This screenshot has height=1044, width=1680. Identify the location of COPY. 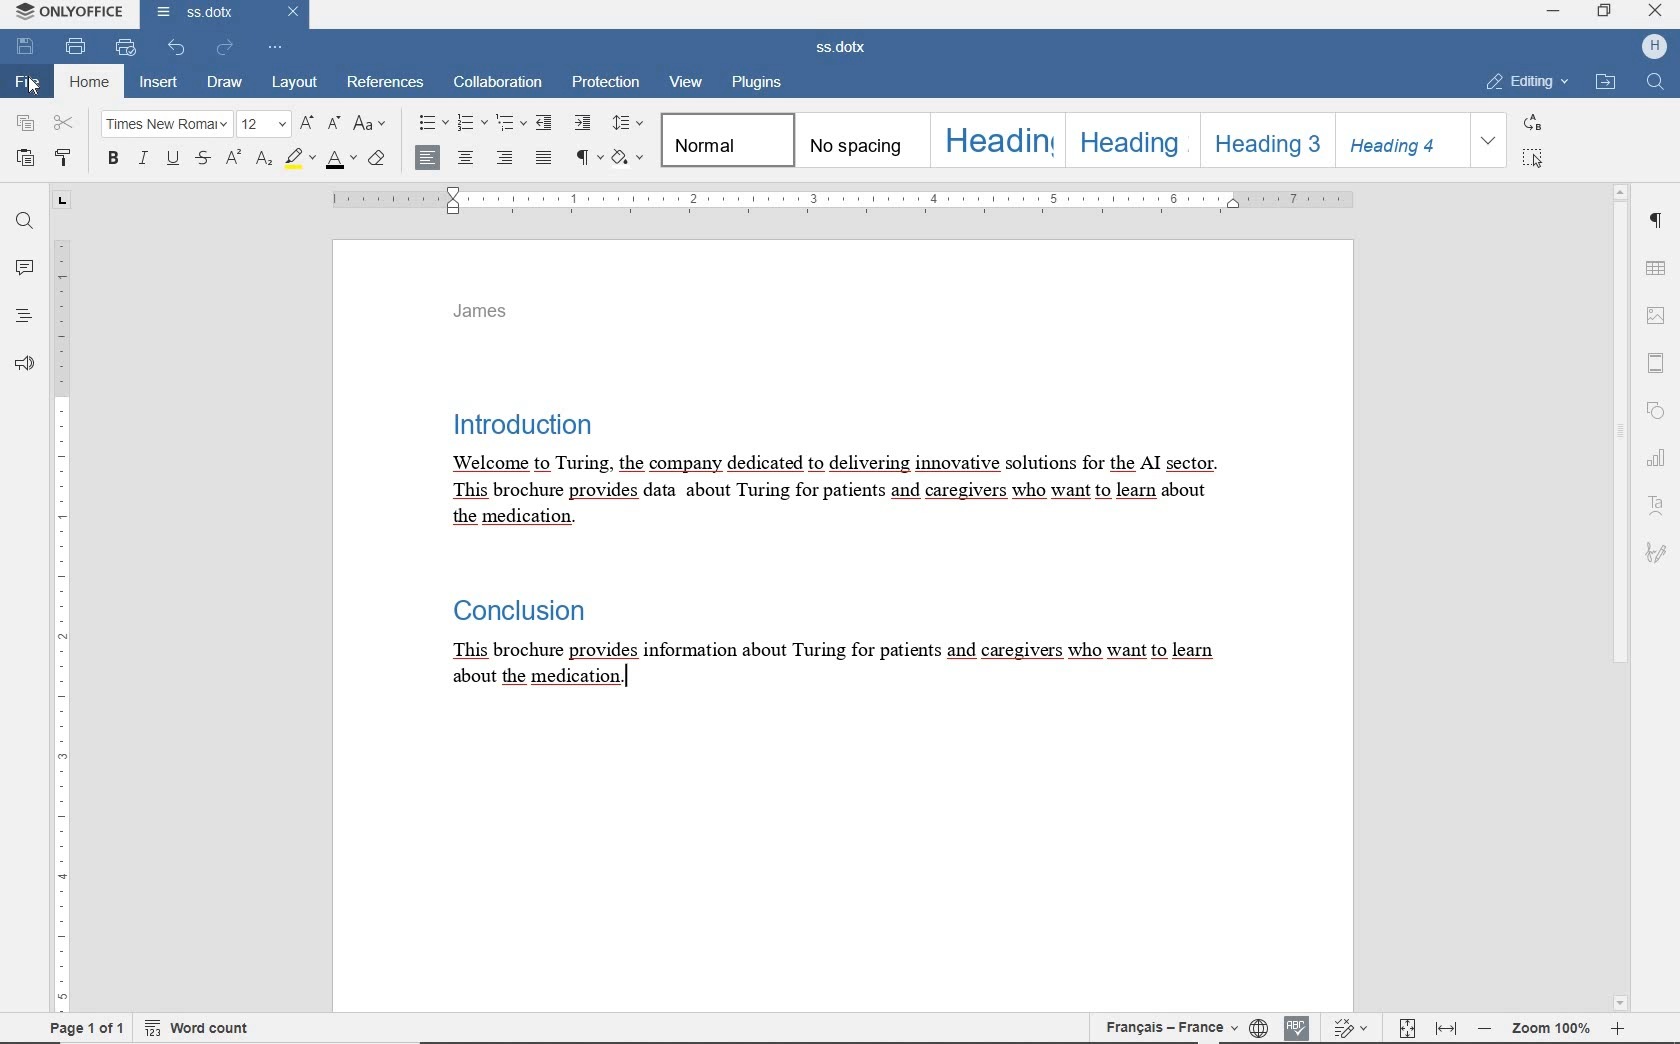
(24, 125).